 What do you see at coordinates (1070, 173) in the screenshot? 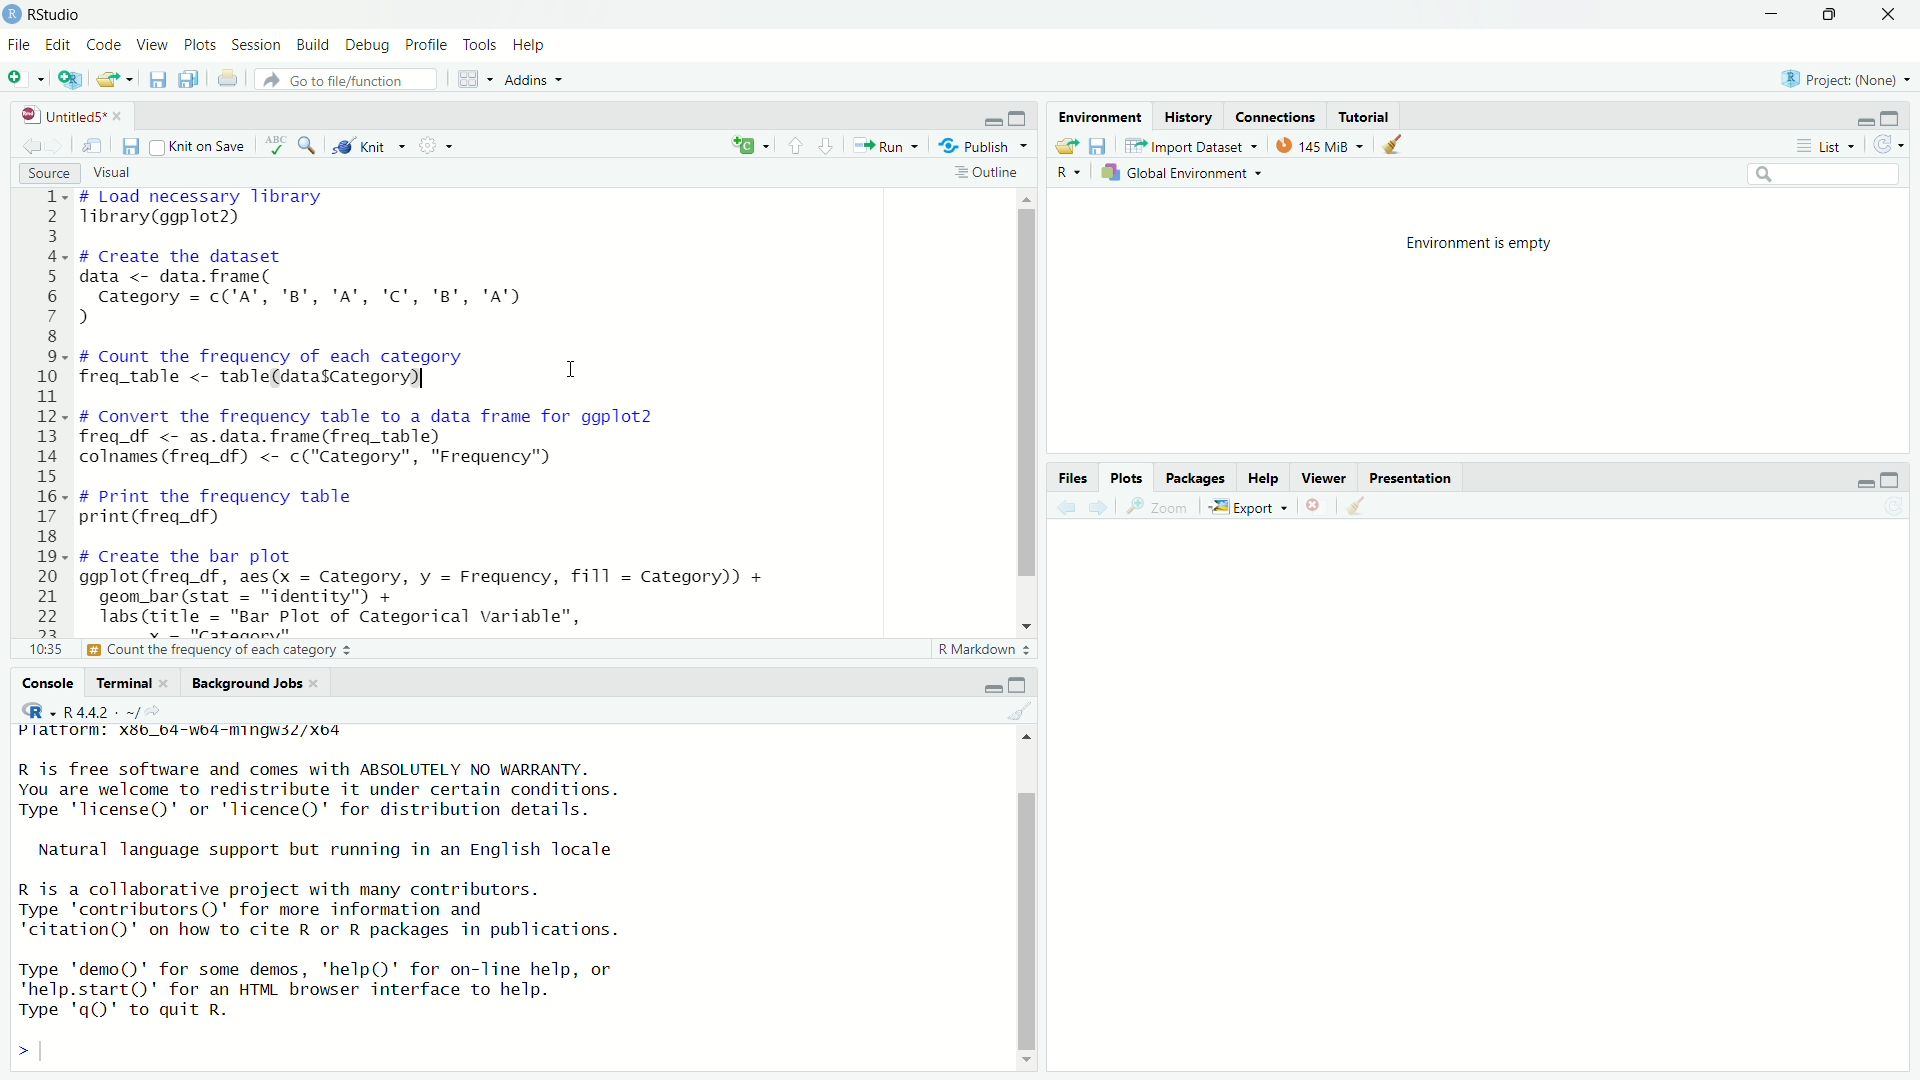
I see `R dropdown` at bounding box center [1070, 173].